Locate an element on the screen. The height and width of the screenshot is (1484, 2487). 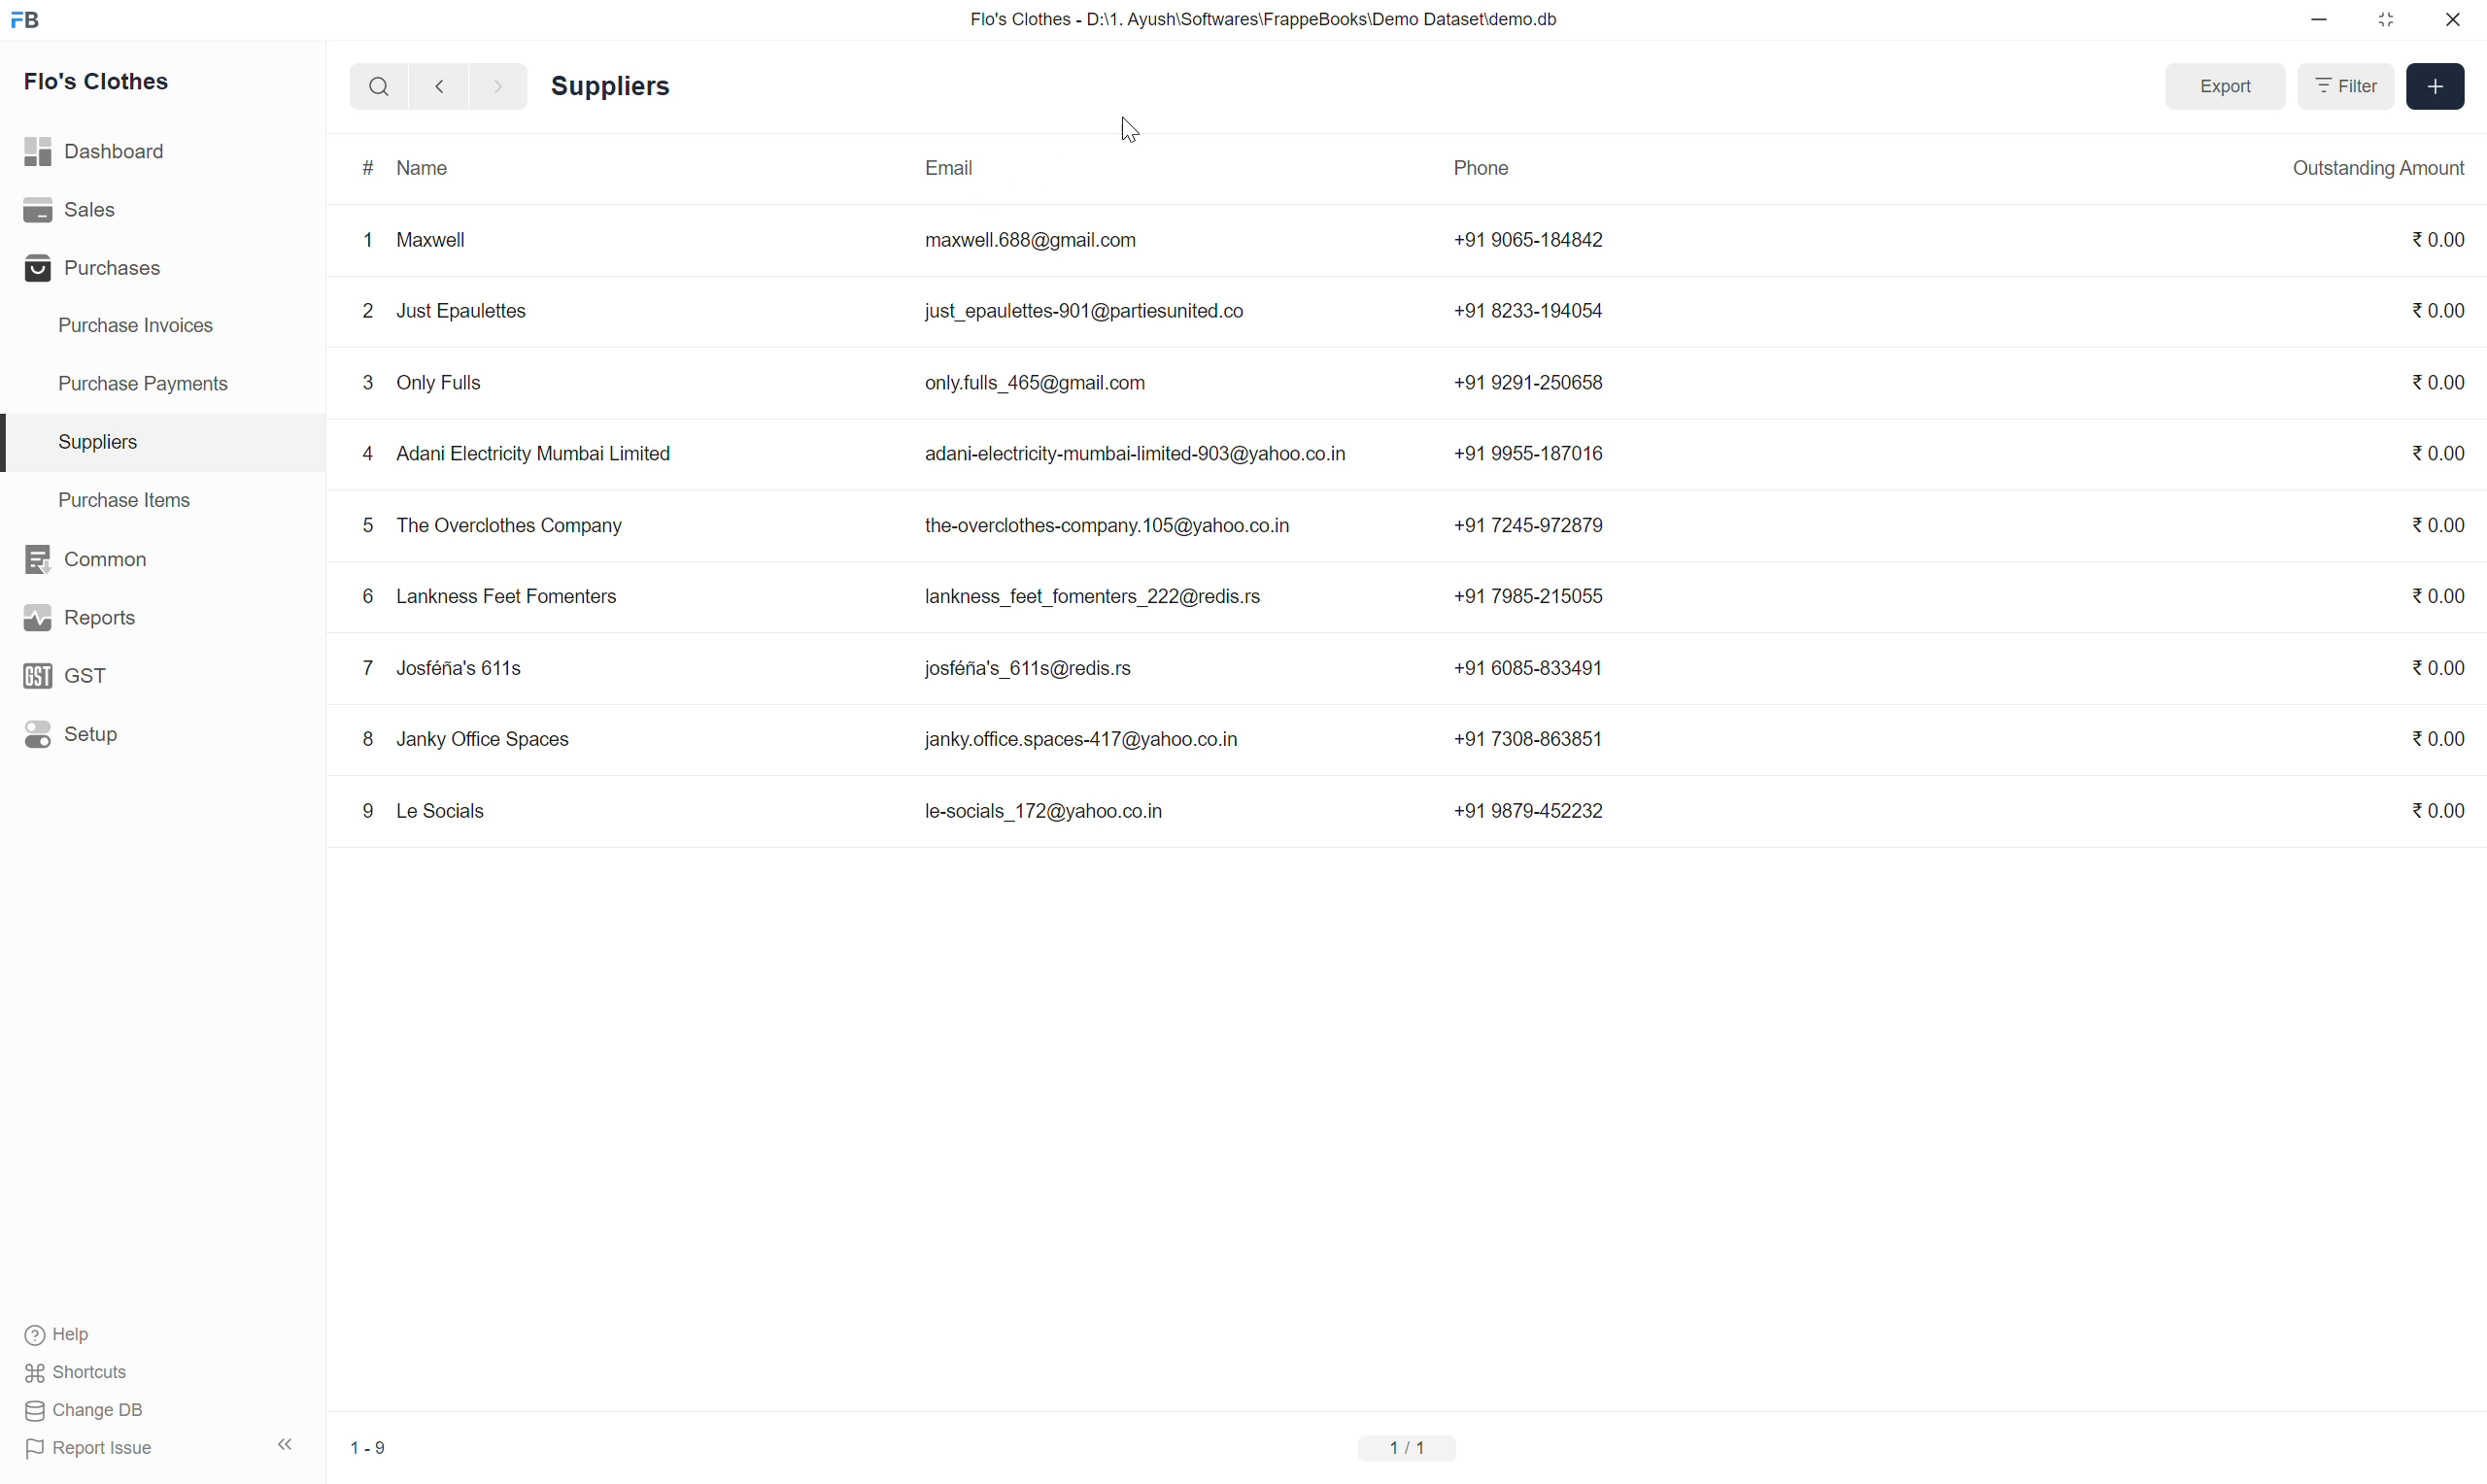
Common is located at coordinates (89, 560).